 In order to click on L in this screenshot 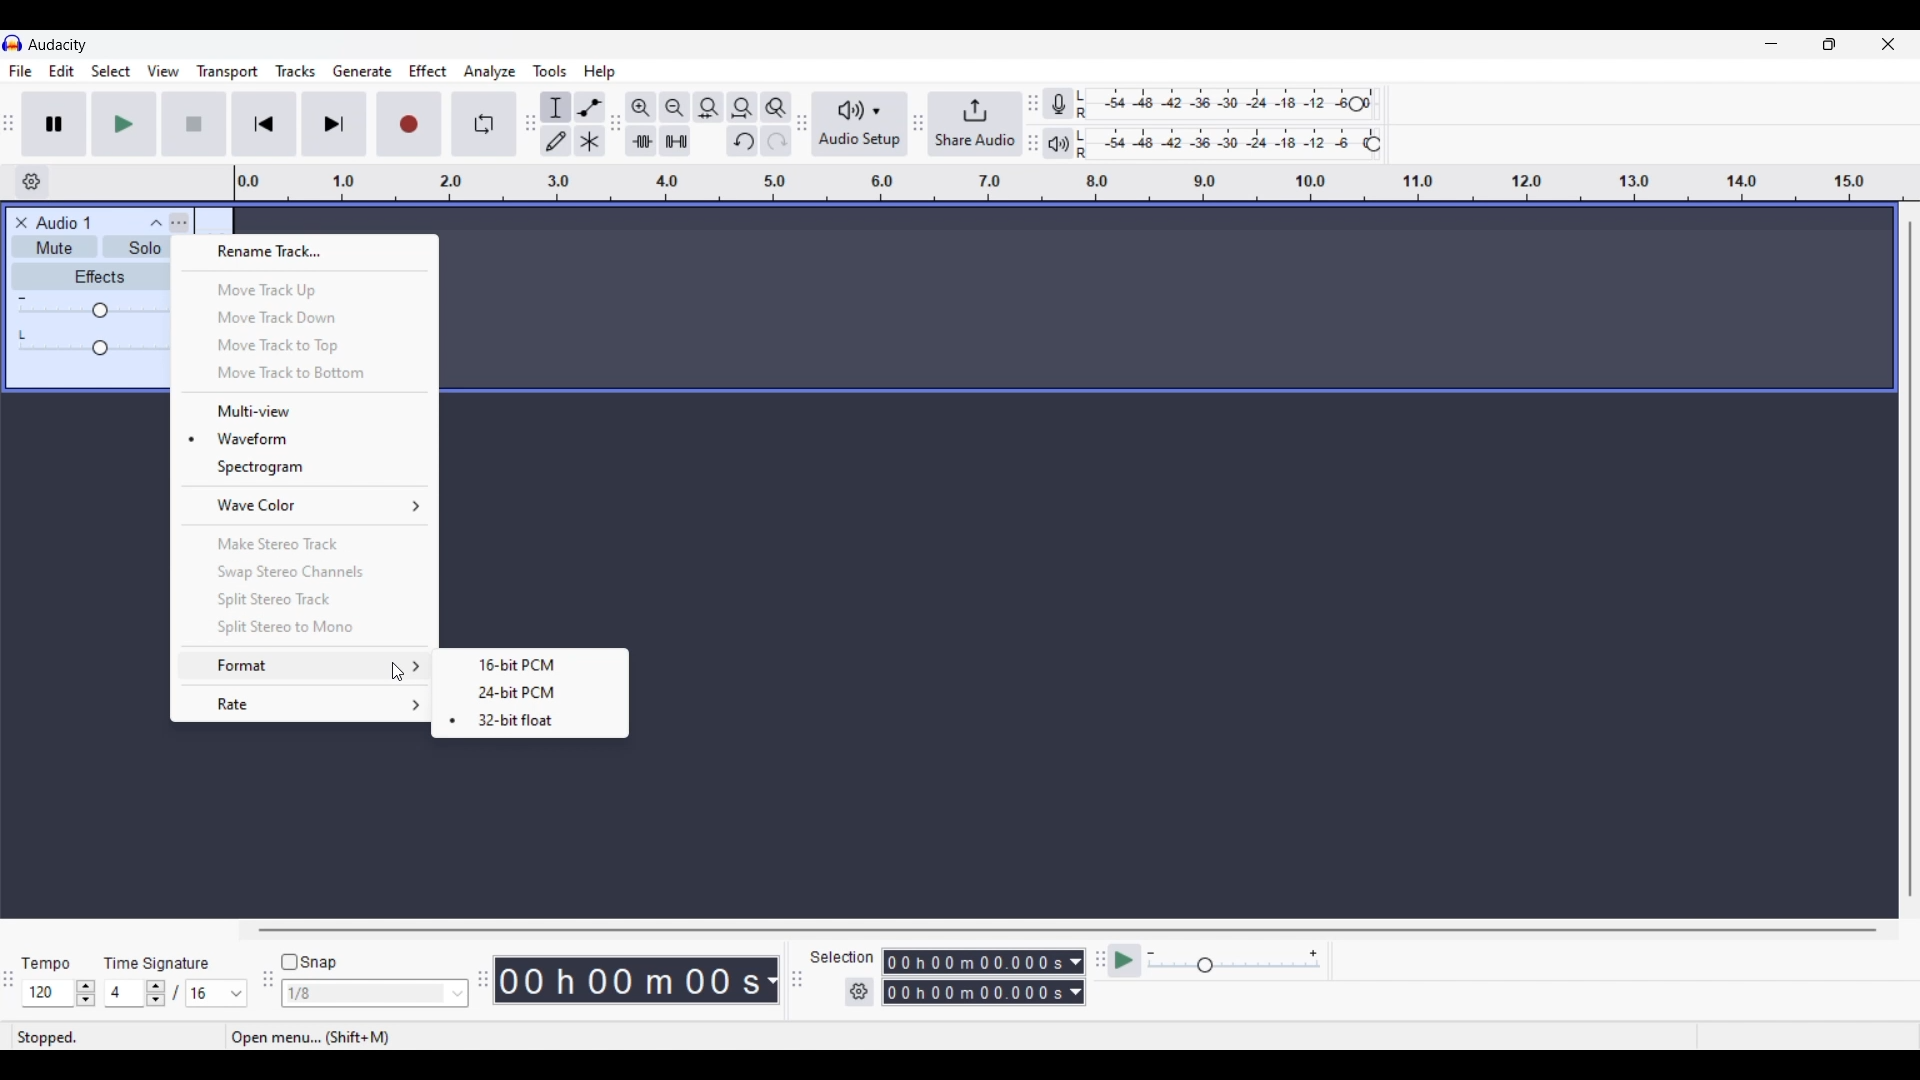, I will do `click(24, 334)`.